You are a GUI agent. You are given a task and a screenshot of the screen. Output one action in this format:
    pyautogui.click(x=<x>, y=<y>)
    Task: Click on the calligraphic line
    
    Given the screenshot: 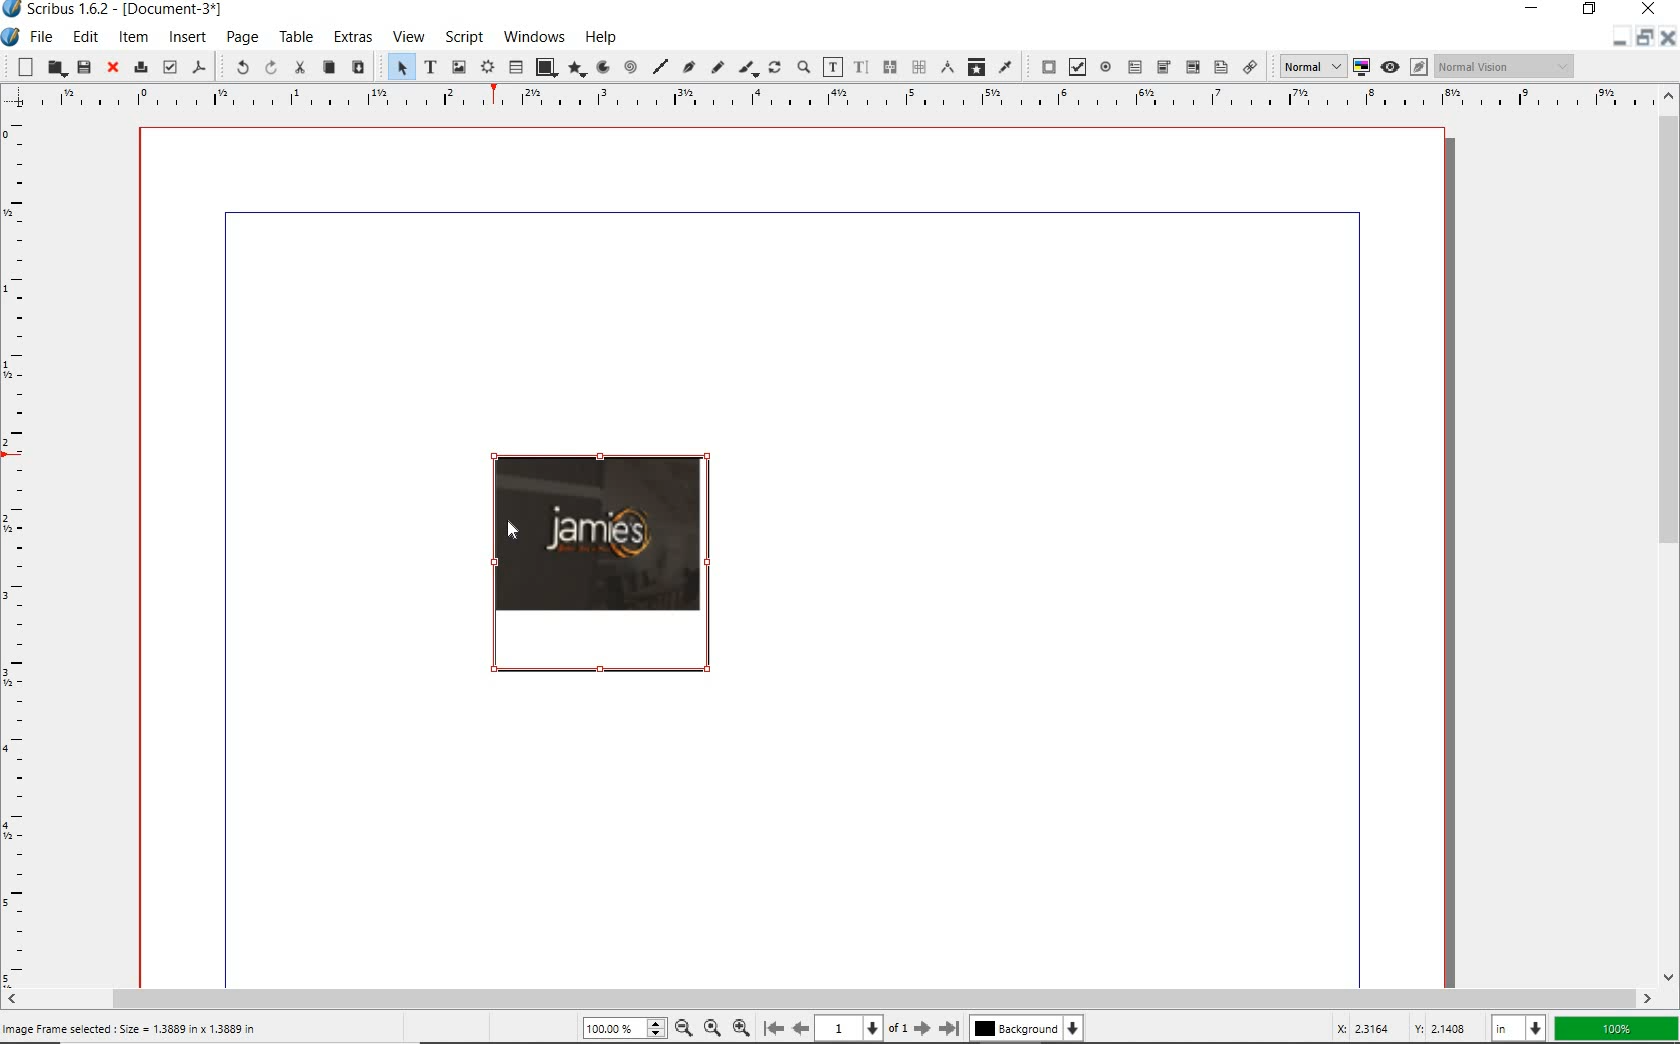 What is the action you would take?
    pyautogui.click(x=747, y=68)
    